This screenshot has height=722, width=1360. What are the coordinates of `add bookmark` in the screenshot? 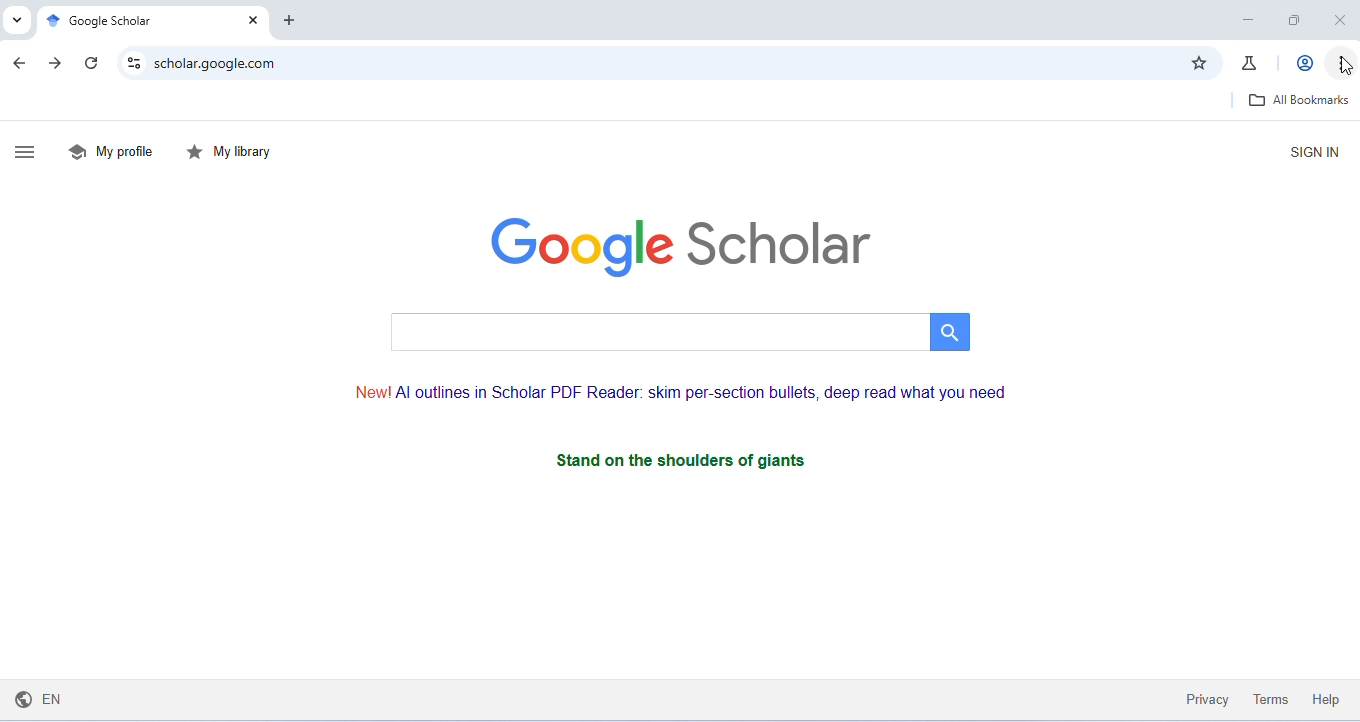 It's located at (1198, 62).